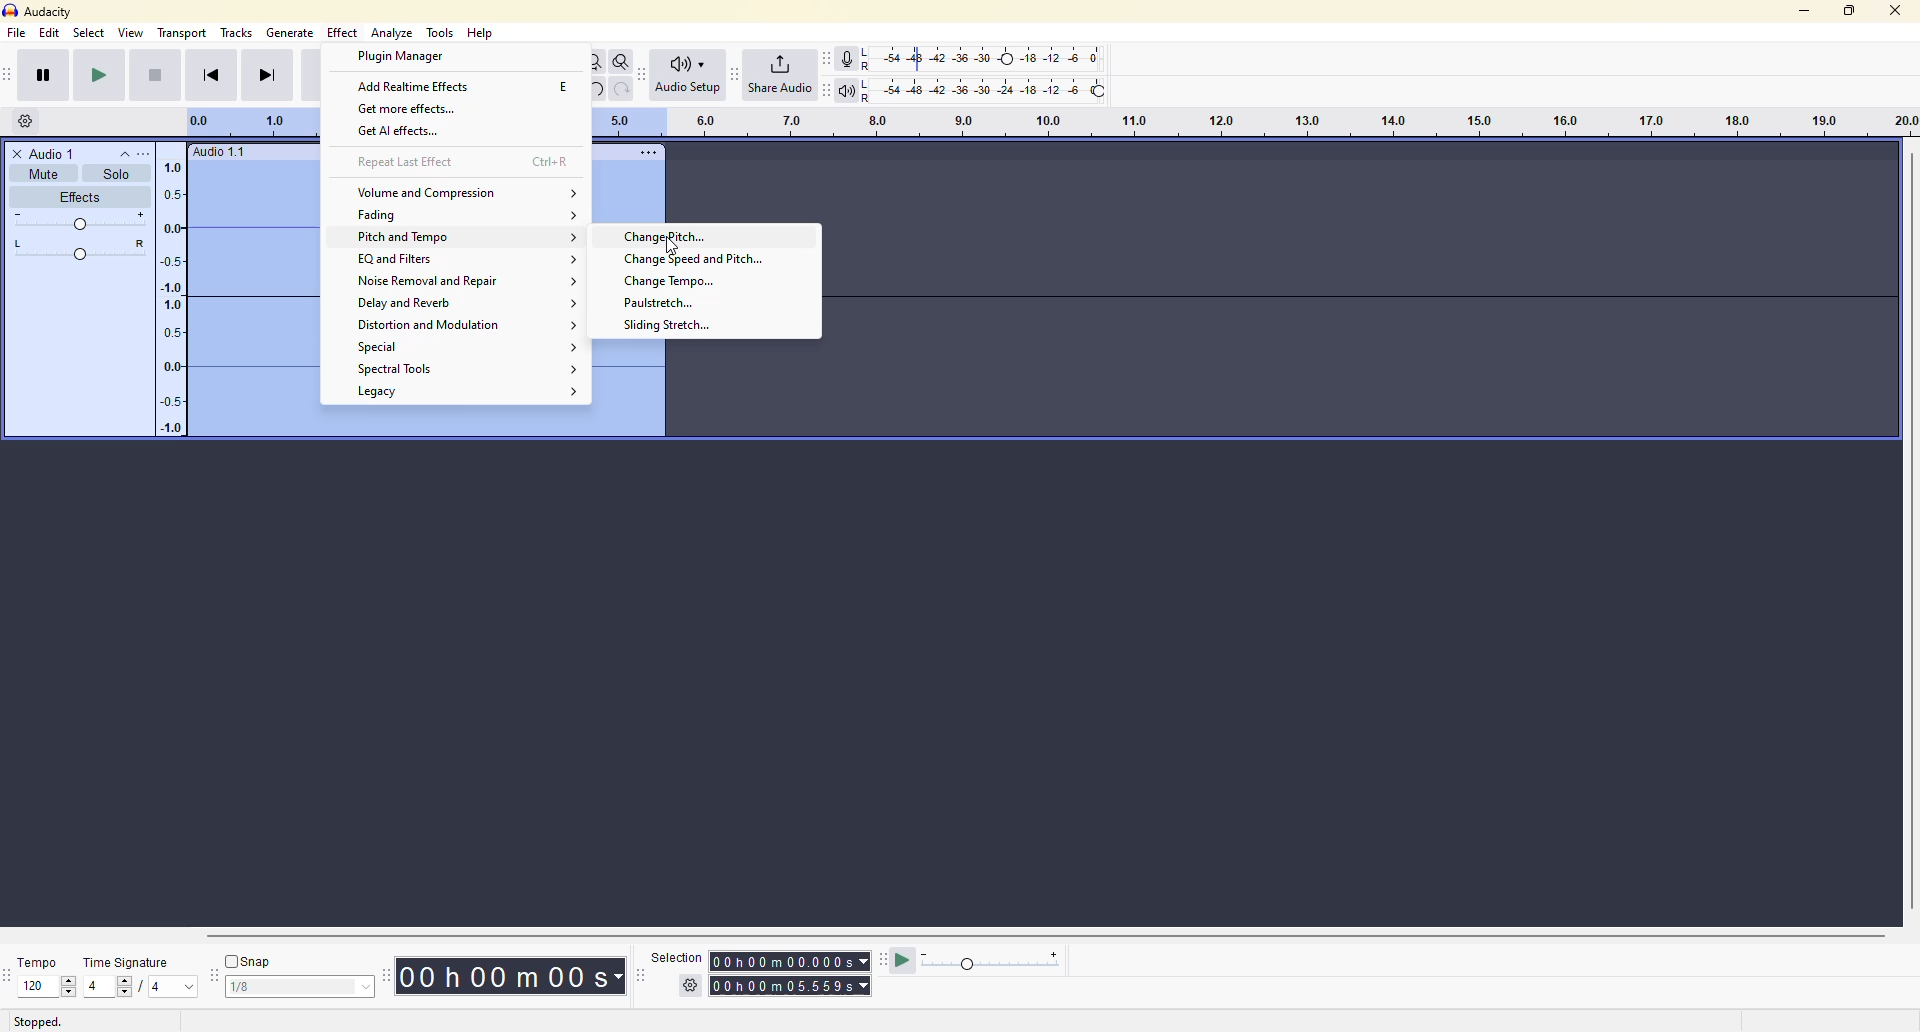 The height and width of the screenshot is (1032, 1920). I want to click on stopped, so click(37, 1021).